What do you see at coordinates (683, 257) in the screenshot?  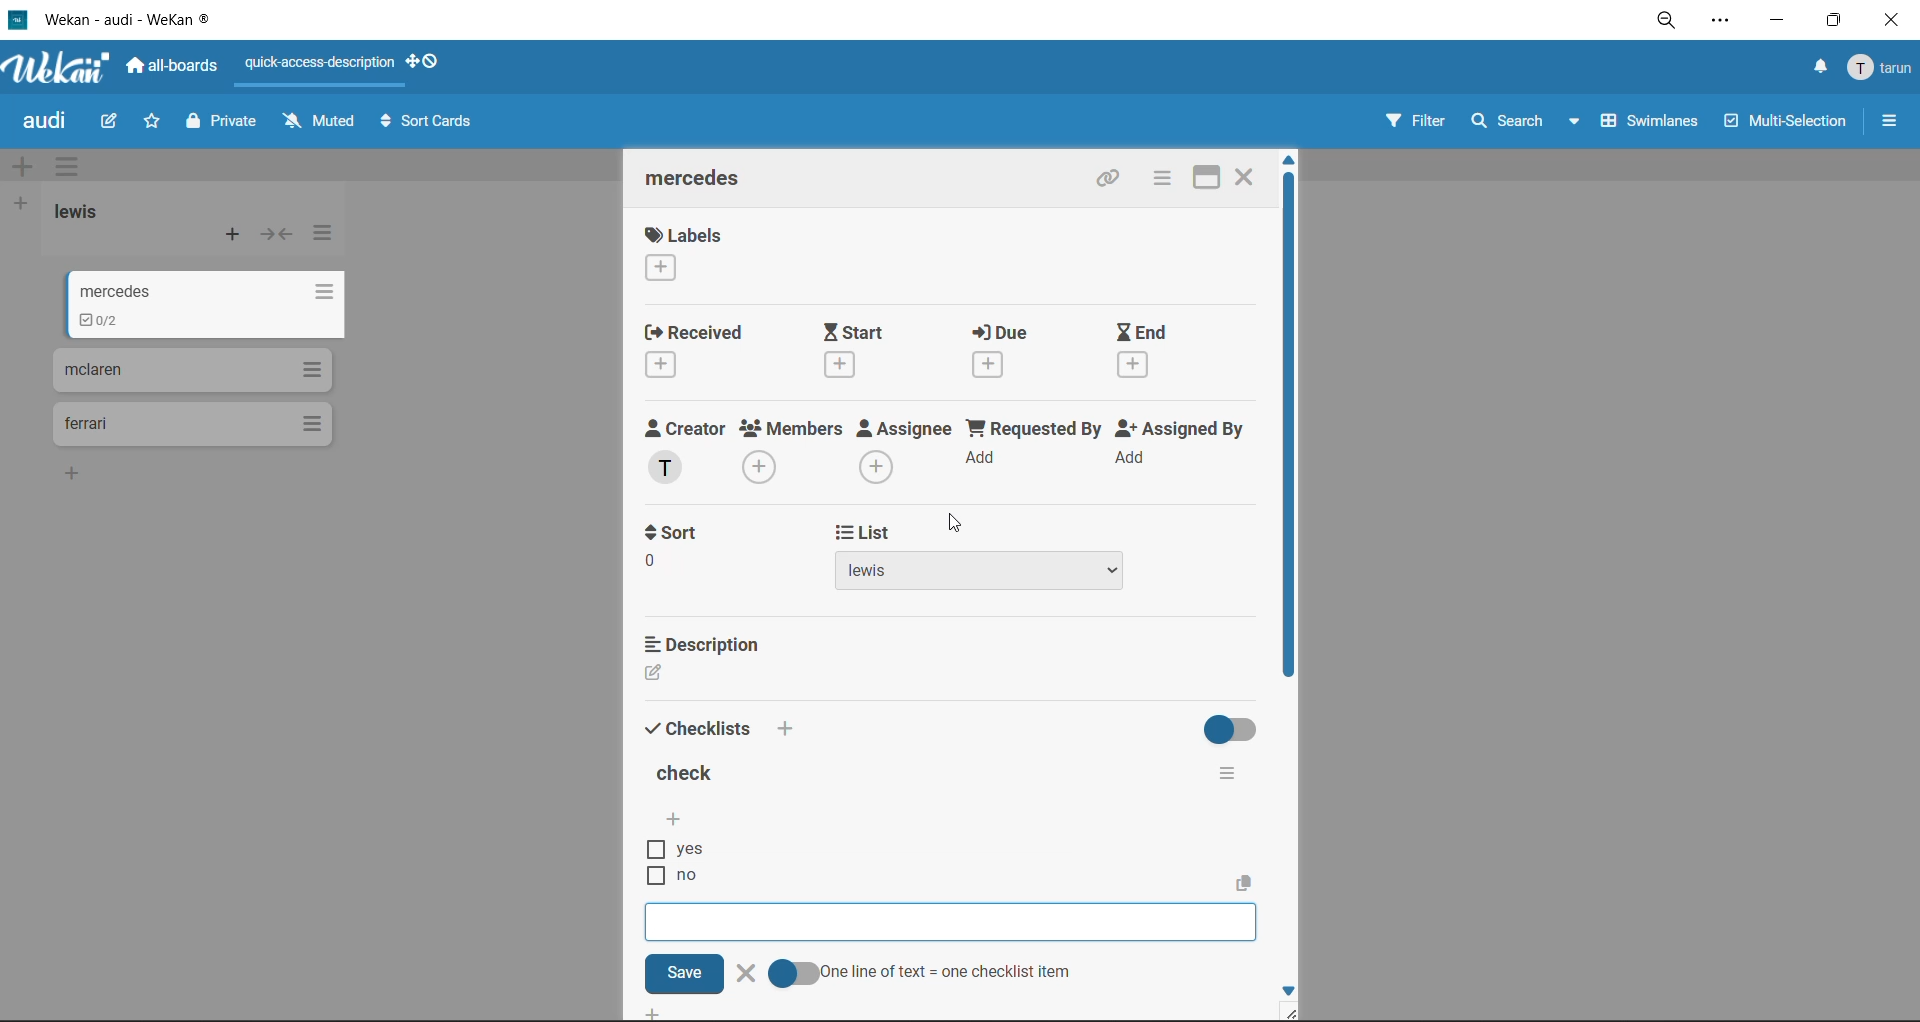 I see `labels` at bounding box center [683, 257].